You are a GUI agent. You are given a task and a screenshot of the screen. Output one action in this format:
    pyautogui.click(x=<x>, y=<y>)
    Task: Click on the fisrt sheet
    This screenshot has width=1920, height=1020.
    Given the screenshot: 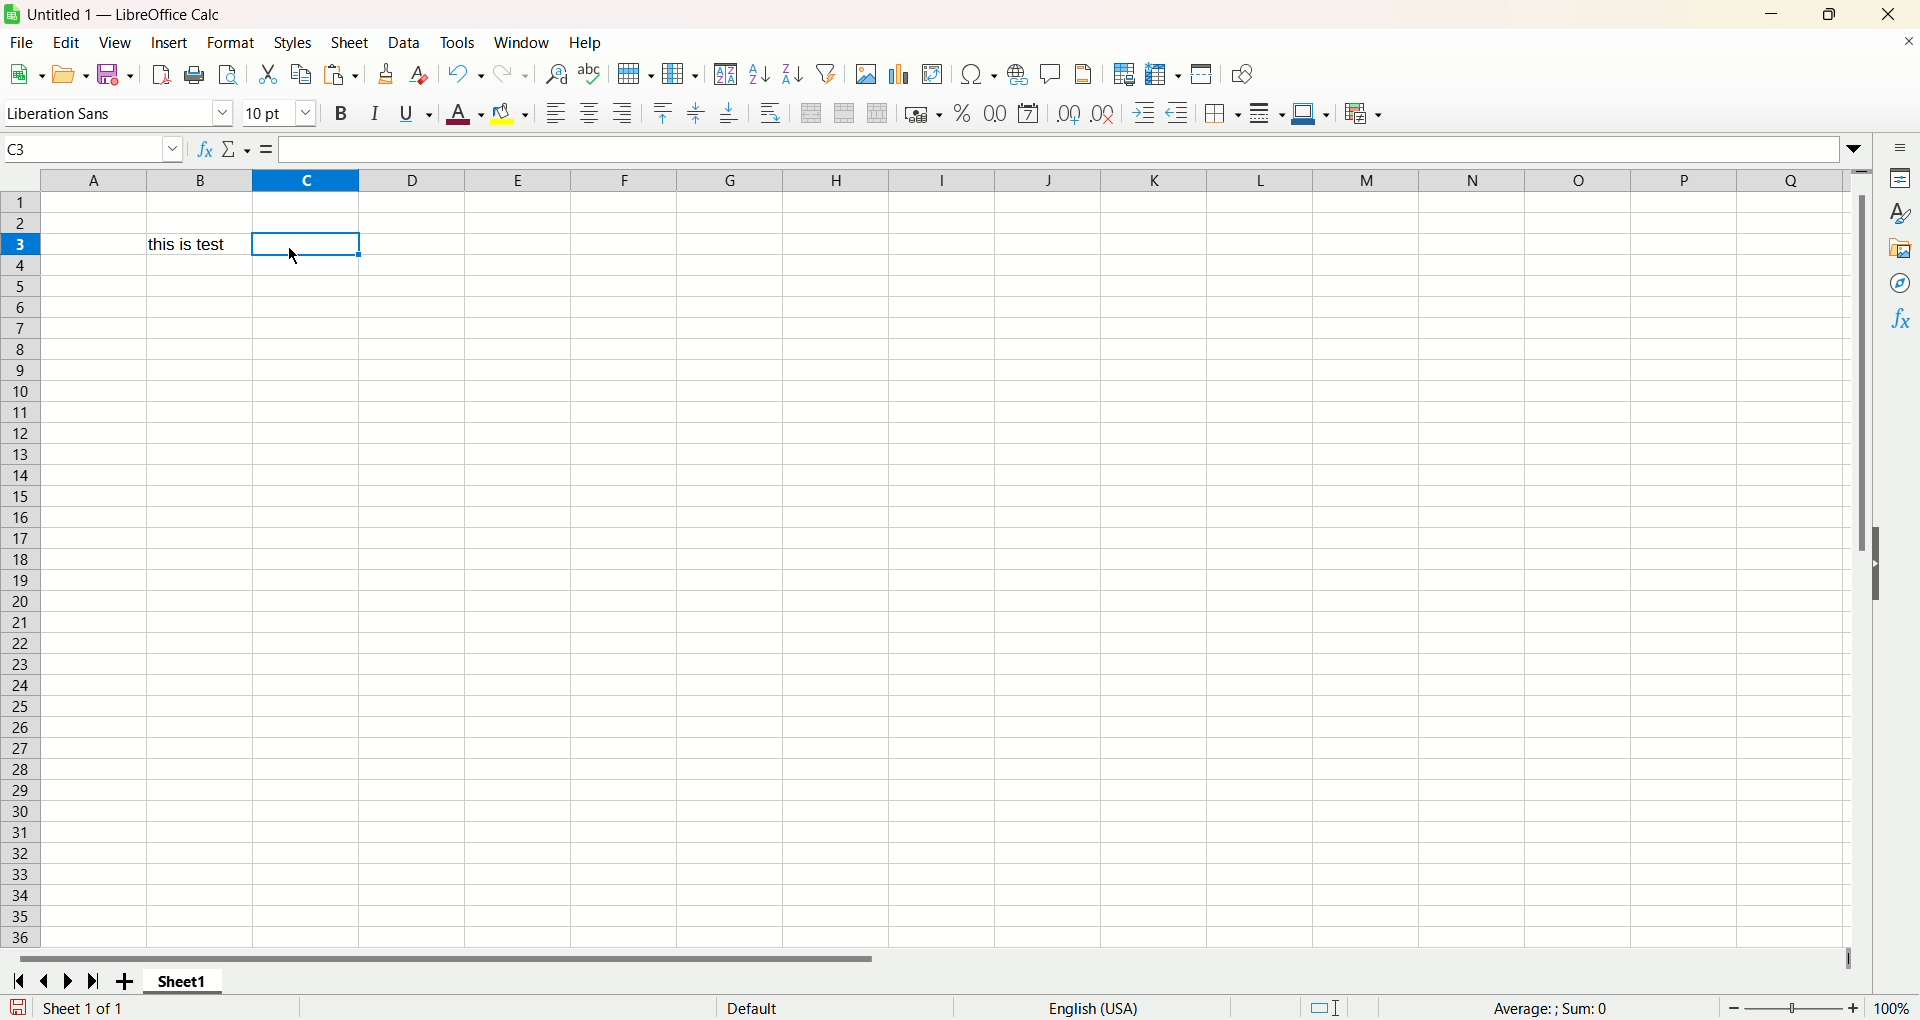 What is the action you would take?
    pyautogui.click(x=17, y=981)
    